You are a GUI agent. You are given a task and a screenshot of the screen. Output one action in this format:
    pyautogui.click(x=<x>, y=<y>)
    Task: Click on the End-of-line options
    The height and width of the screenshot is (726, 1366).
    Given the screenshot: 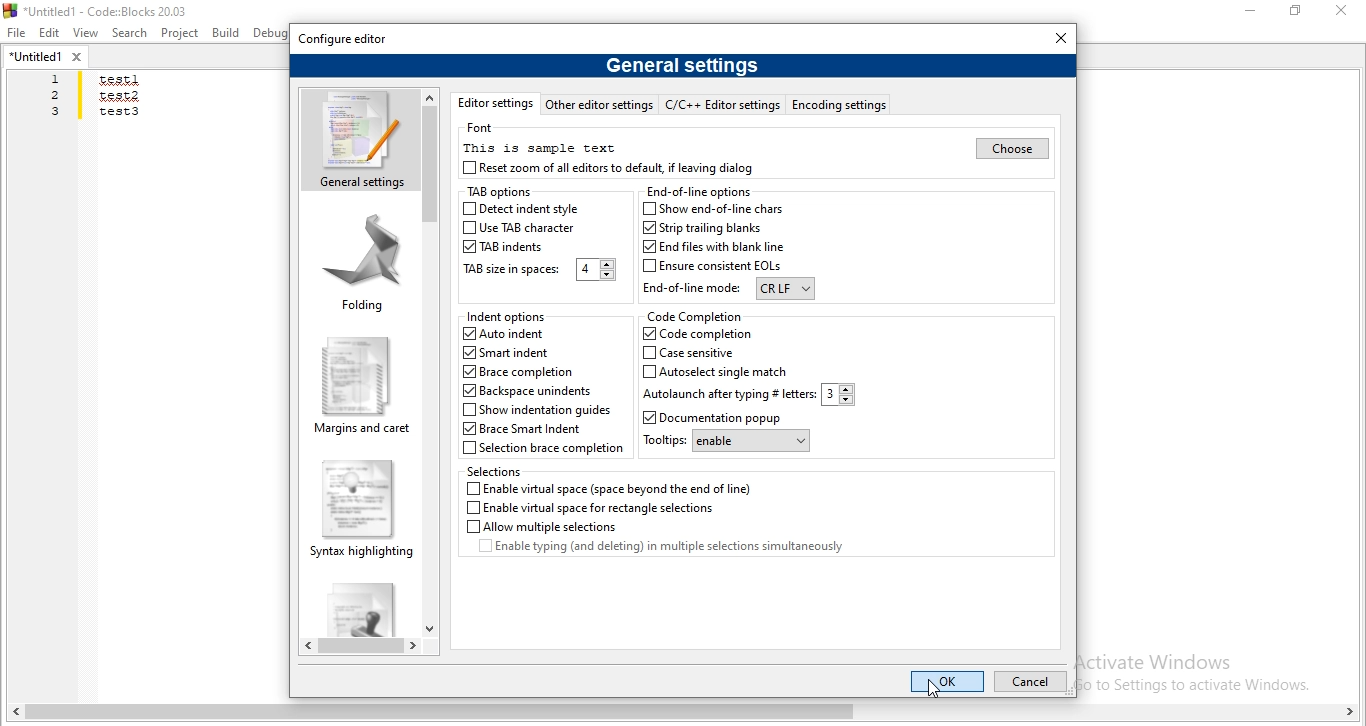 What is the action you would take?
    pyautogui.click(x=699, y=191)
    